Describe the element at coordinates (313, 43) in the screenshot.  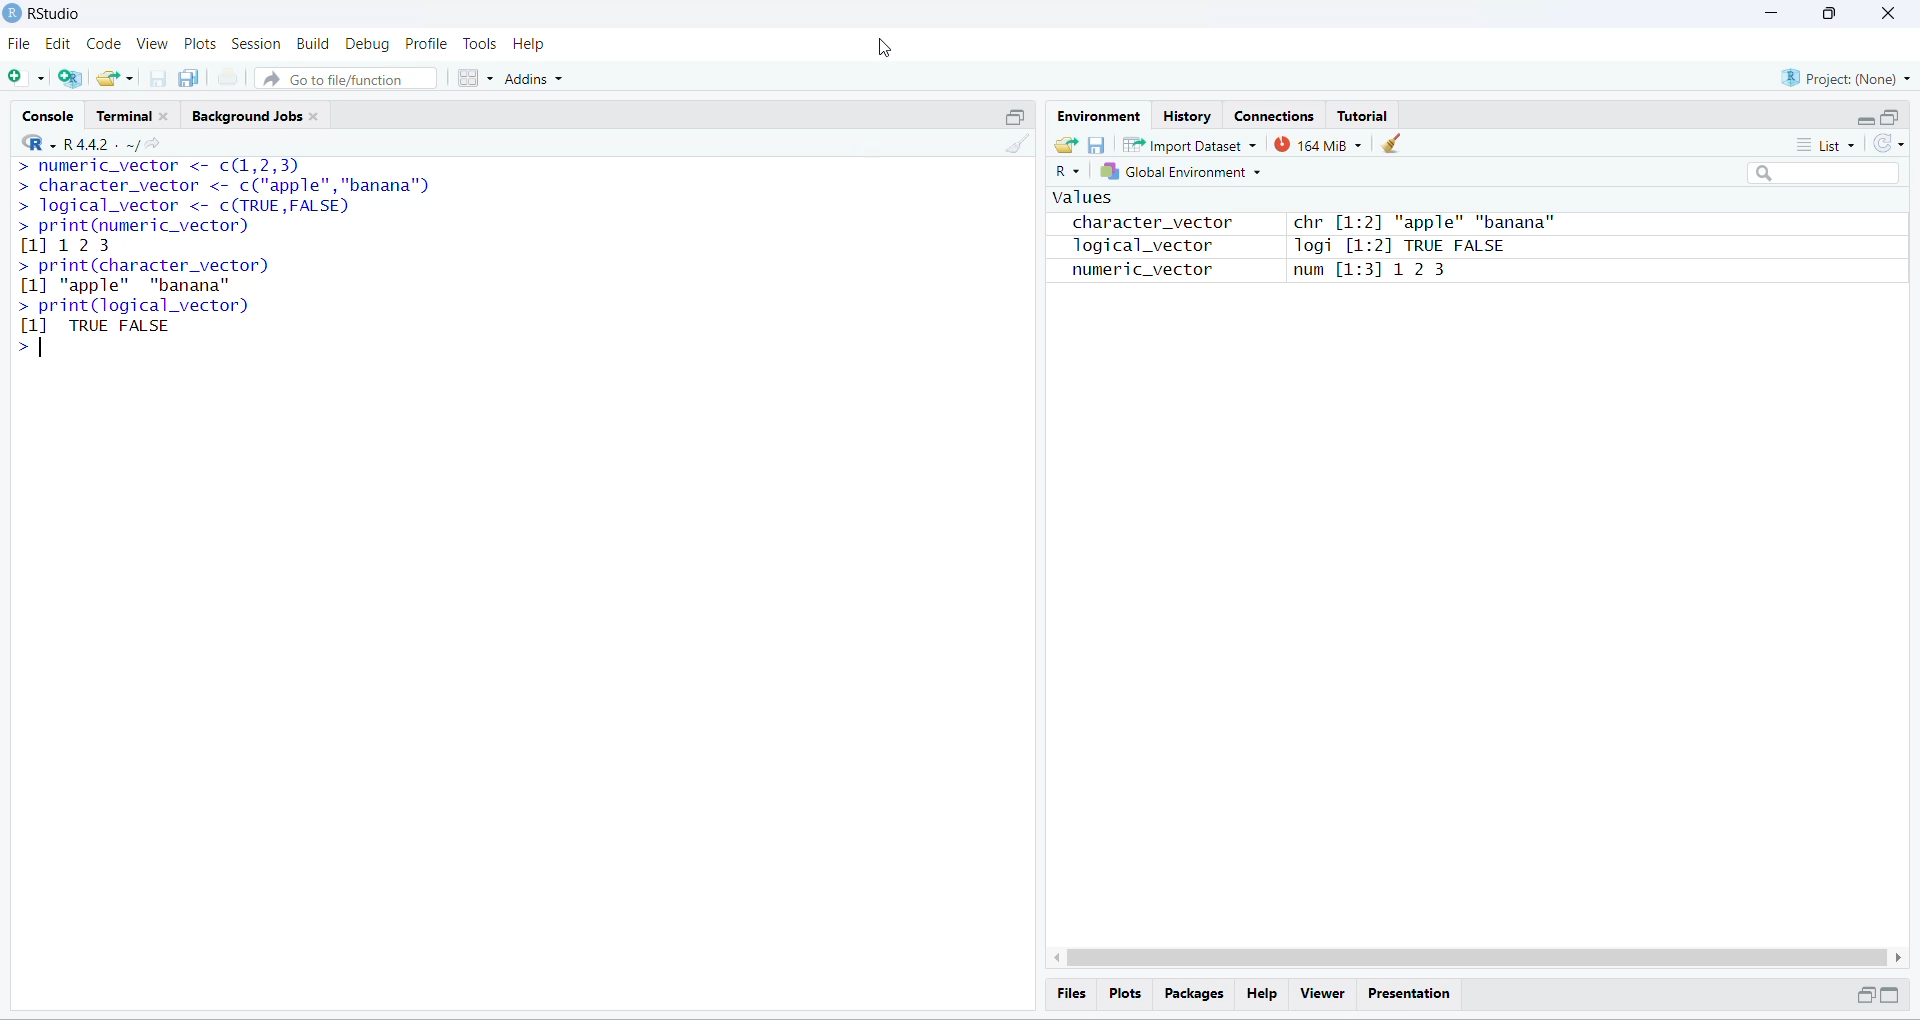
I see `Build` at that location.